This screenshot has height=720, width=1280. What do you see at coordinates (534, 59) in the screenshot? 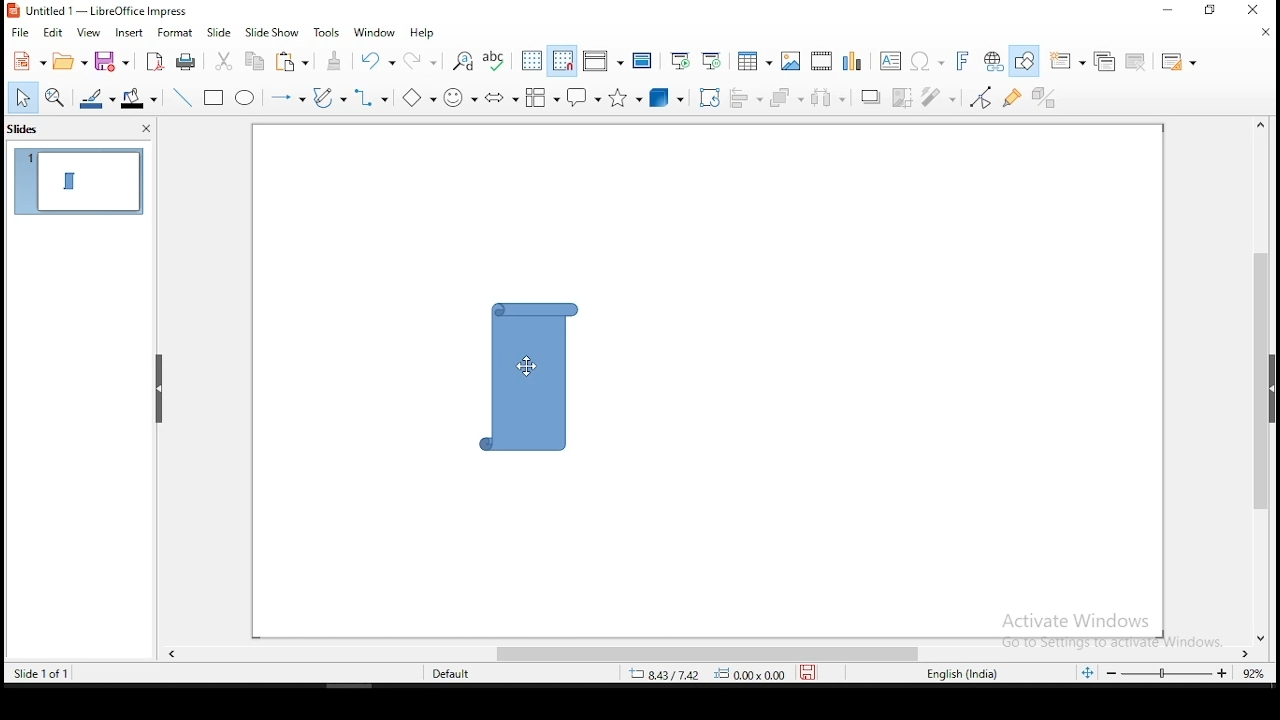
I see `display grid` at bounding box center [534, 59].